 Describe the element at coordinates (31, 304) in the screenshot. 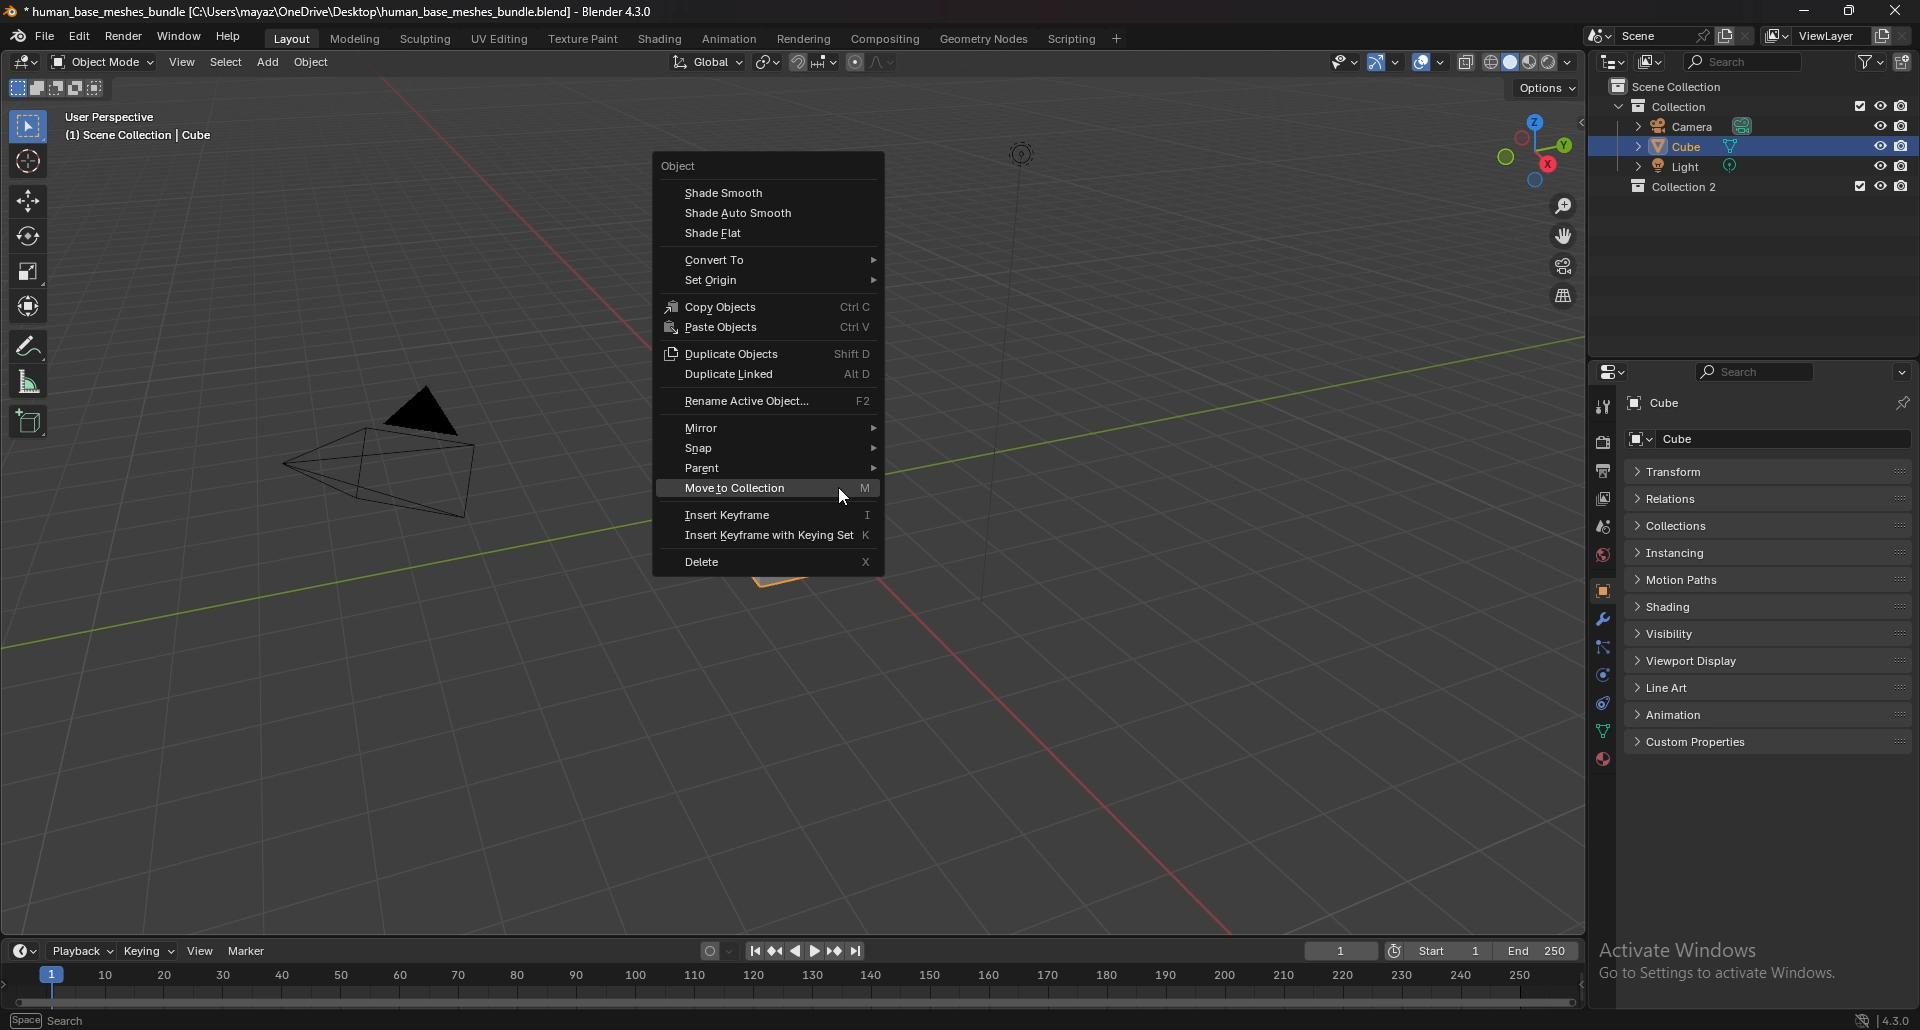

I see `transform` at that location.